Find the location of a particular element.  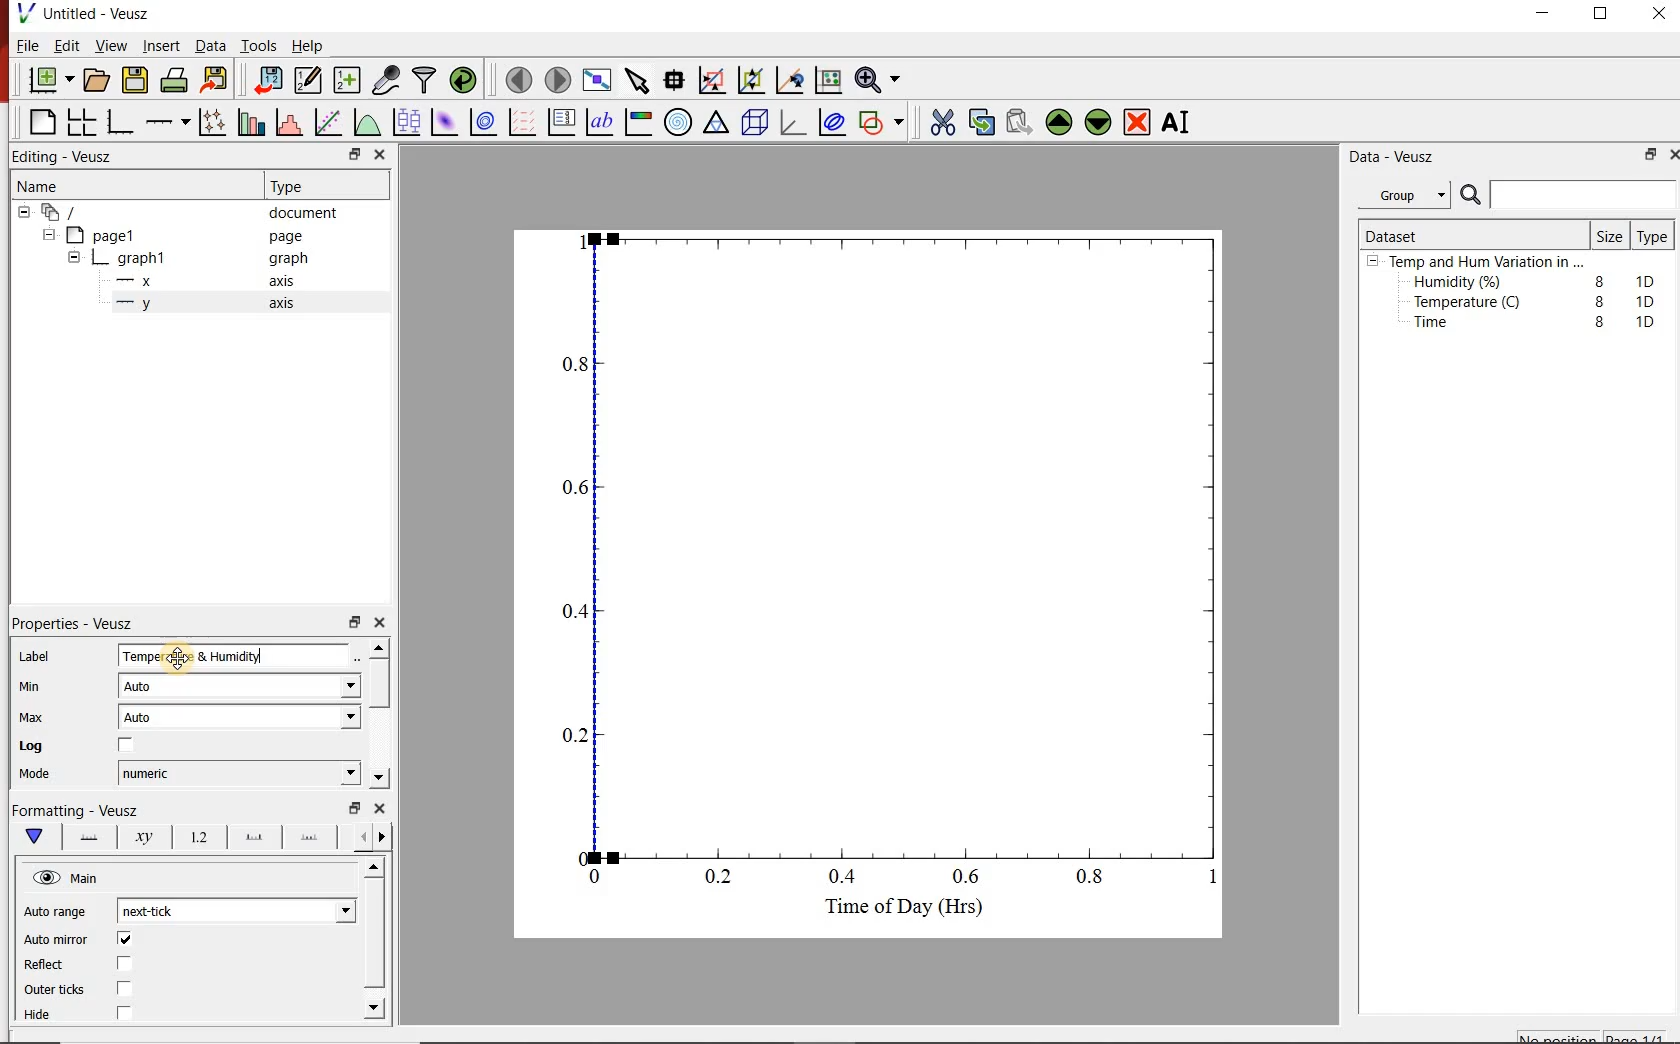

close is located at coordinates (381, 154).